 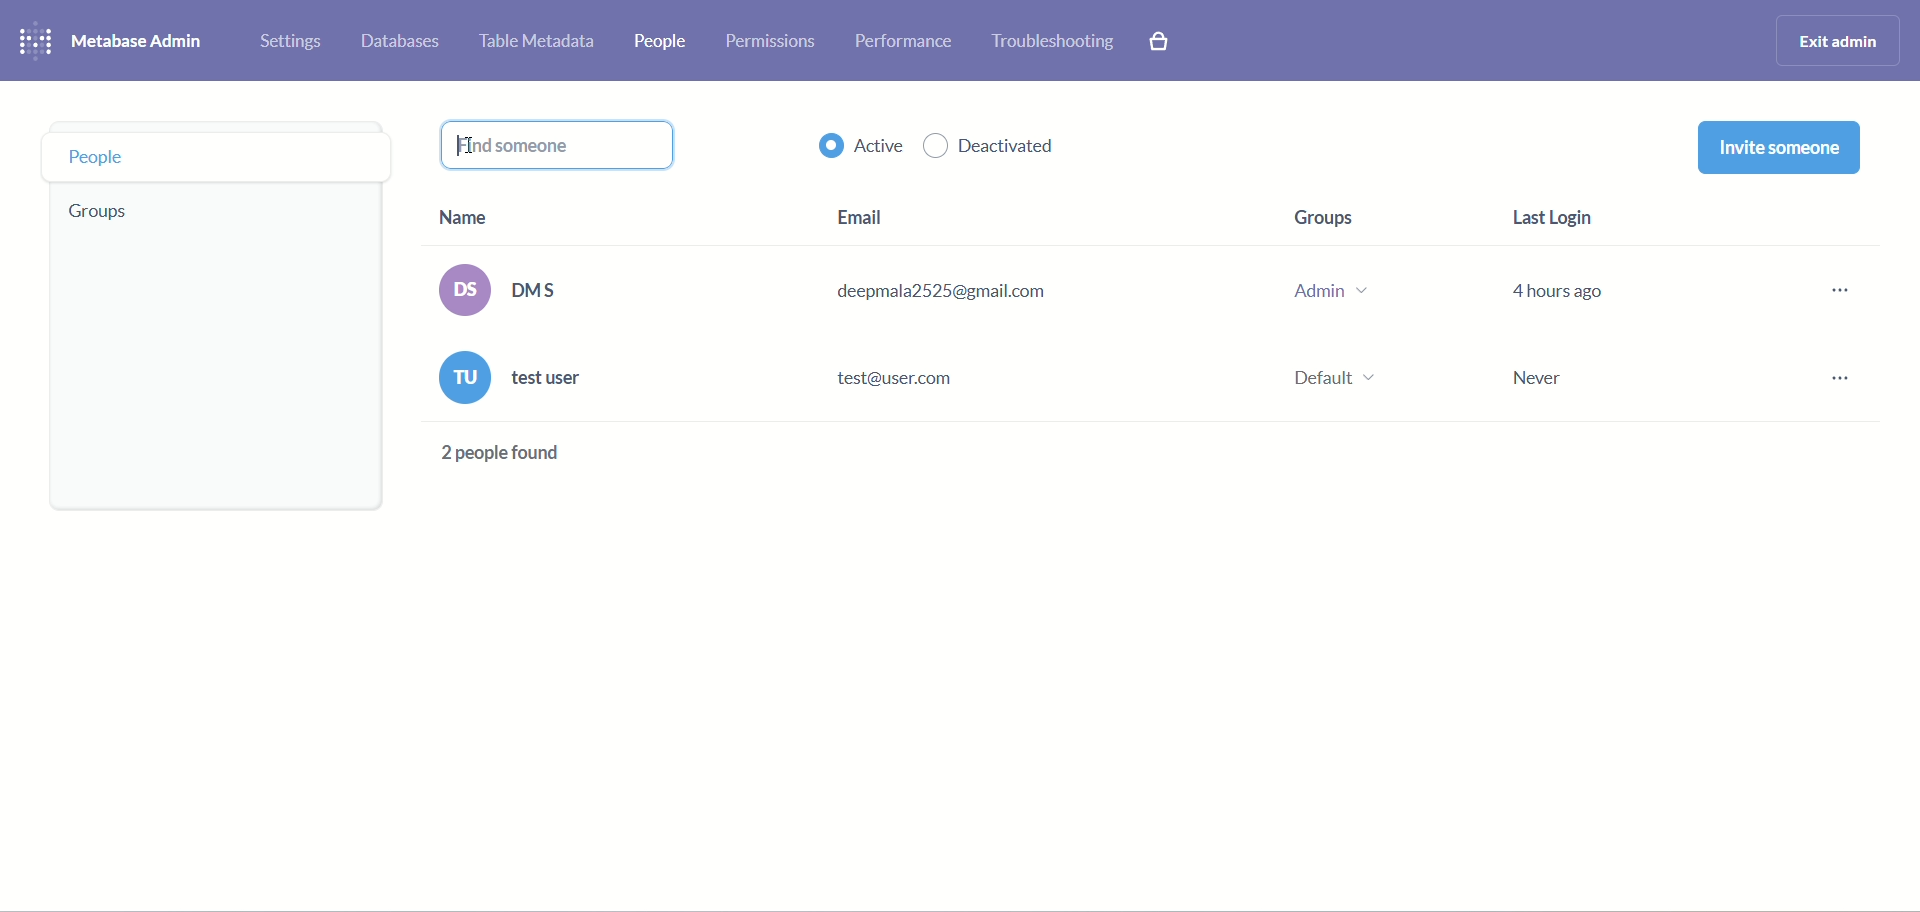 I want to click on exit admin, so click(x=1834, y=40).